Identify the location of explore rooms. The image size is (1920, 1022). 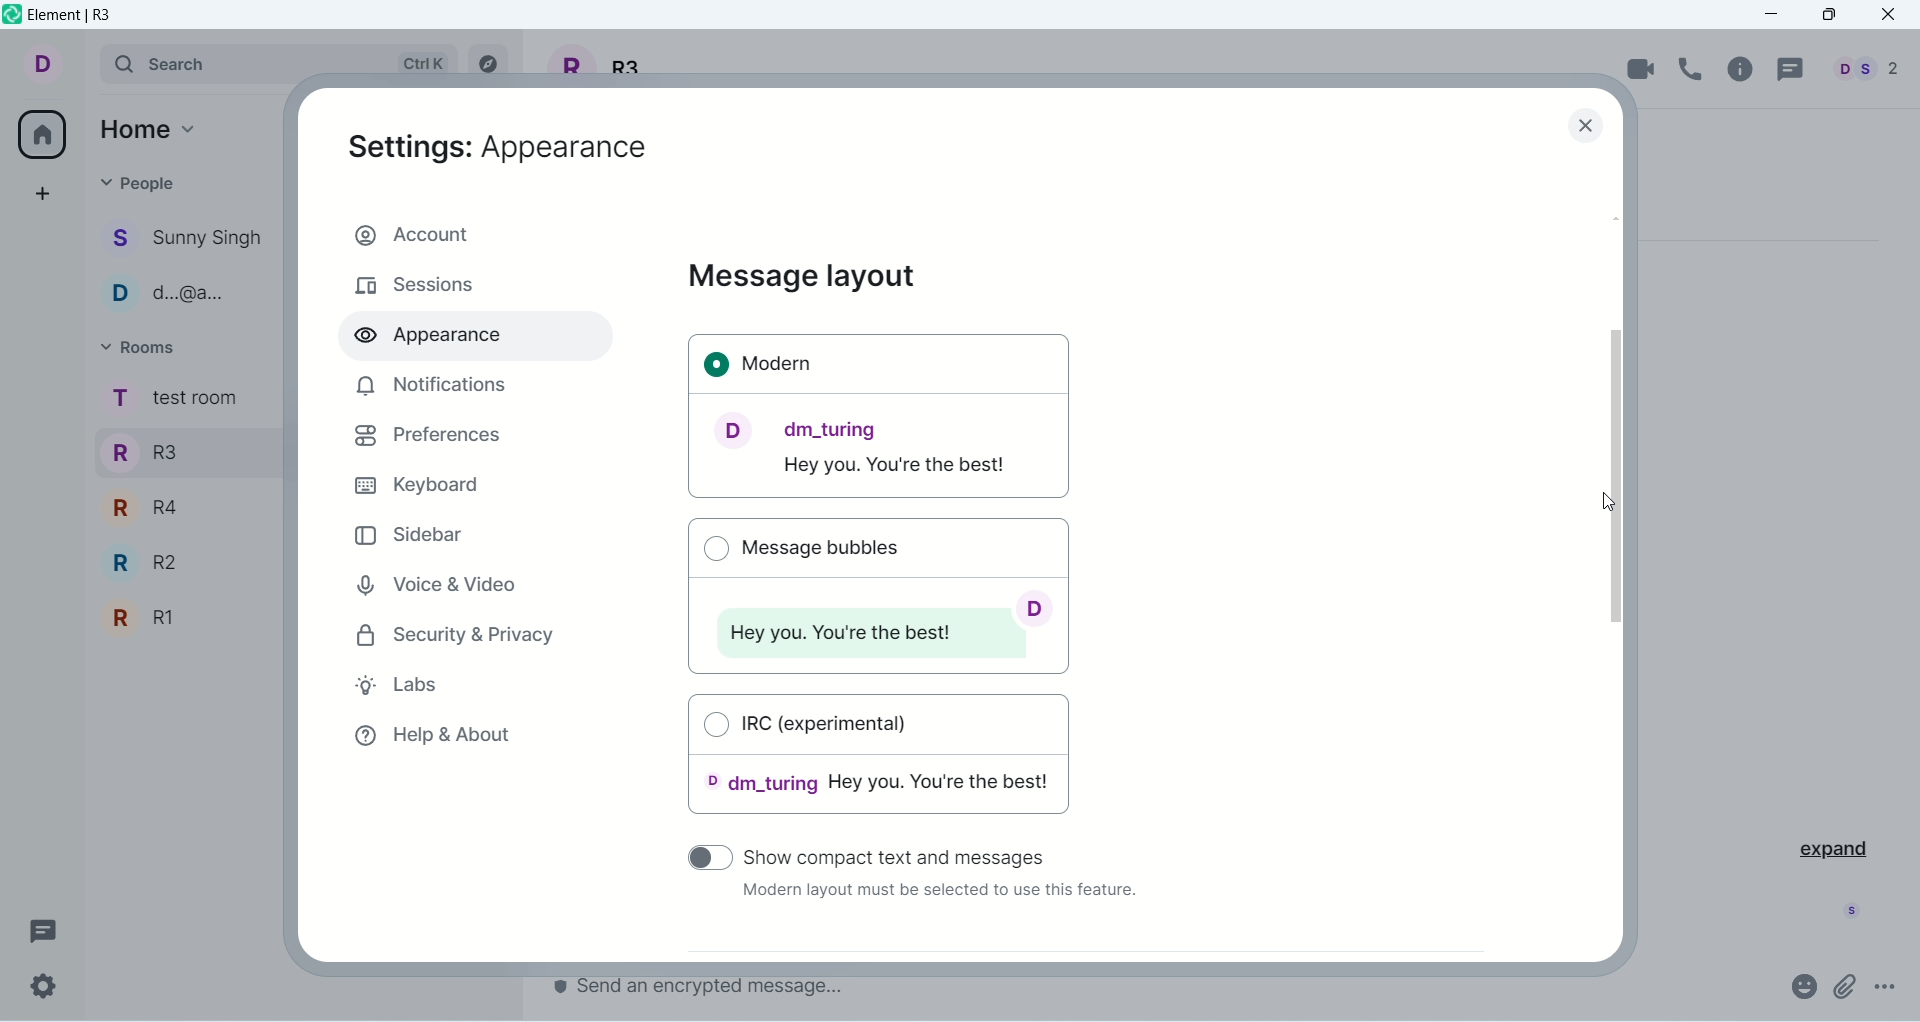
(491, 64).